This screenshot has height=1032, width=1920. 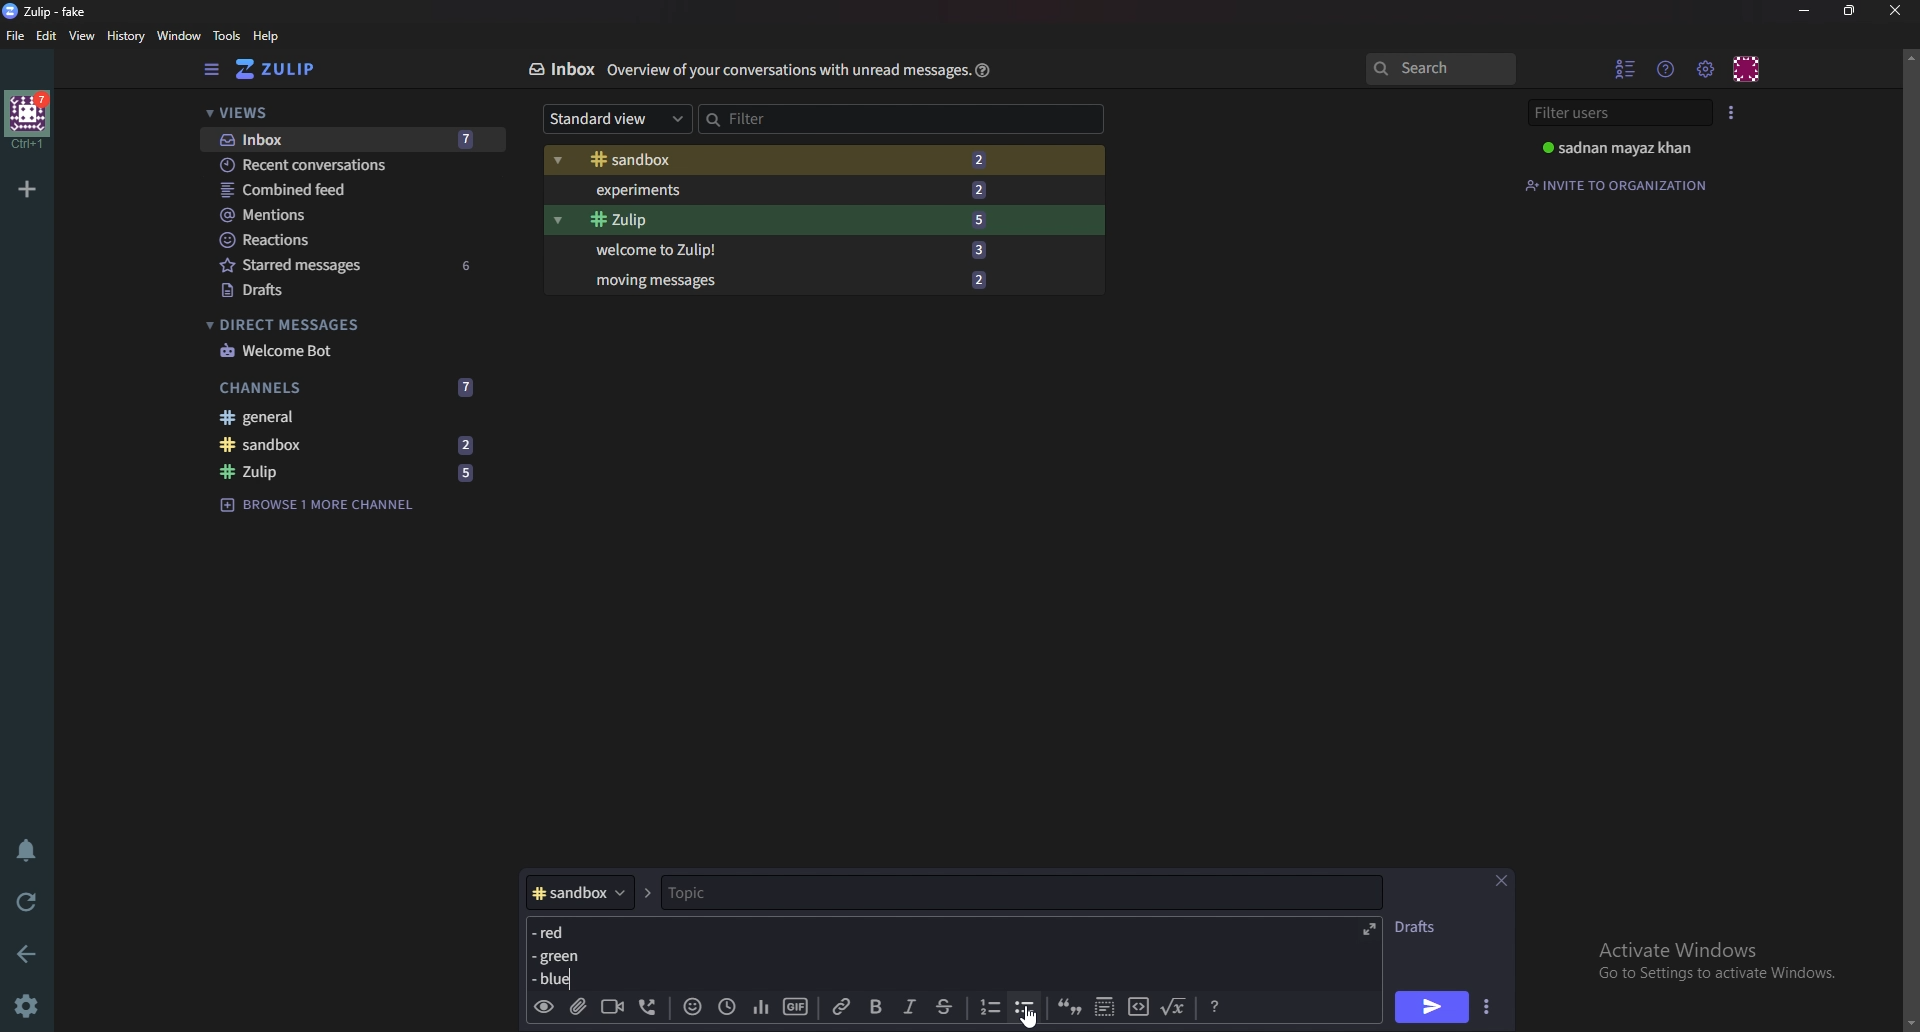 What do you see at coordinates (1628, 147) in the screenshot?
I see `User` at bounding box center [1628, 147].